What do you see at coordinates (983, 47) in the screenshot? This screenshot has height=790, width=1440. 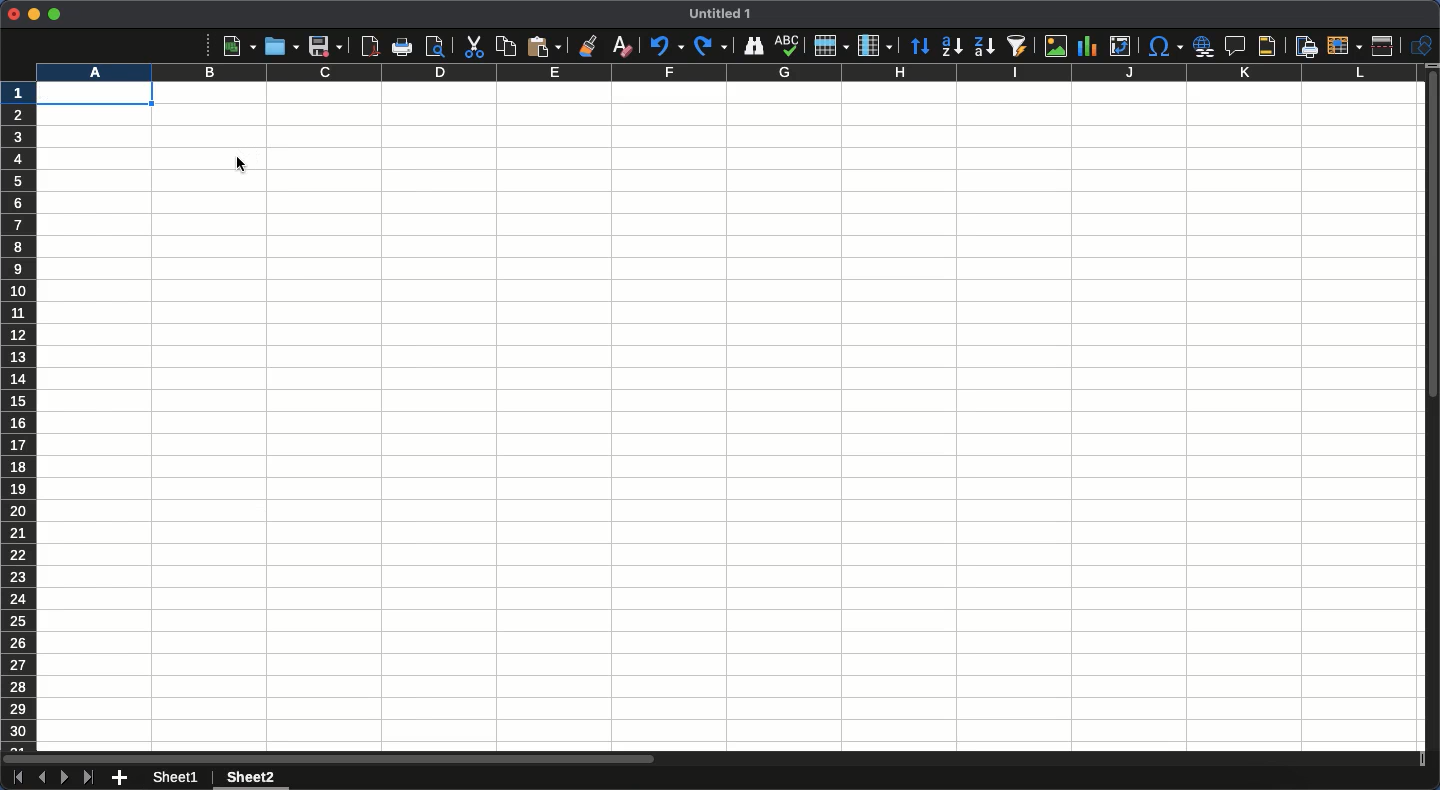 I see `Descending` at bounding box center [983, 47].